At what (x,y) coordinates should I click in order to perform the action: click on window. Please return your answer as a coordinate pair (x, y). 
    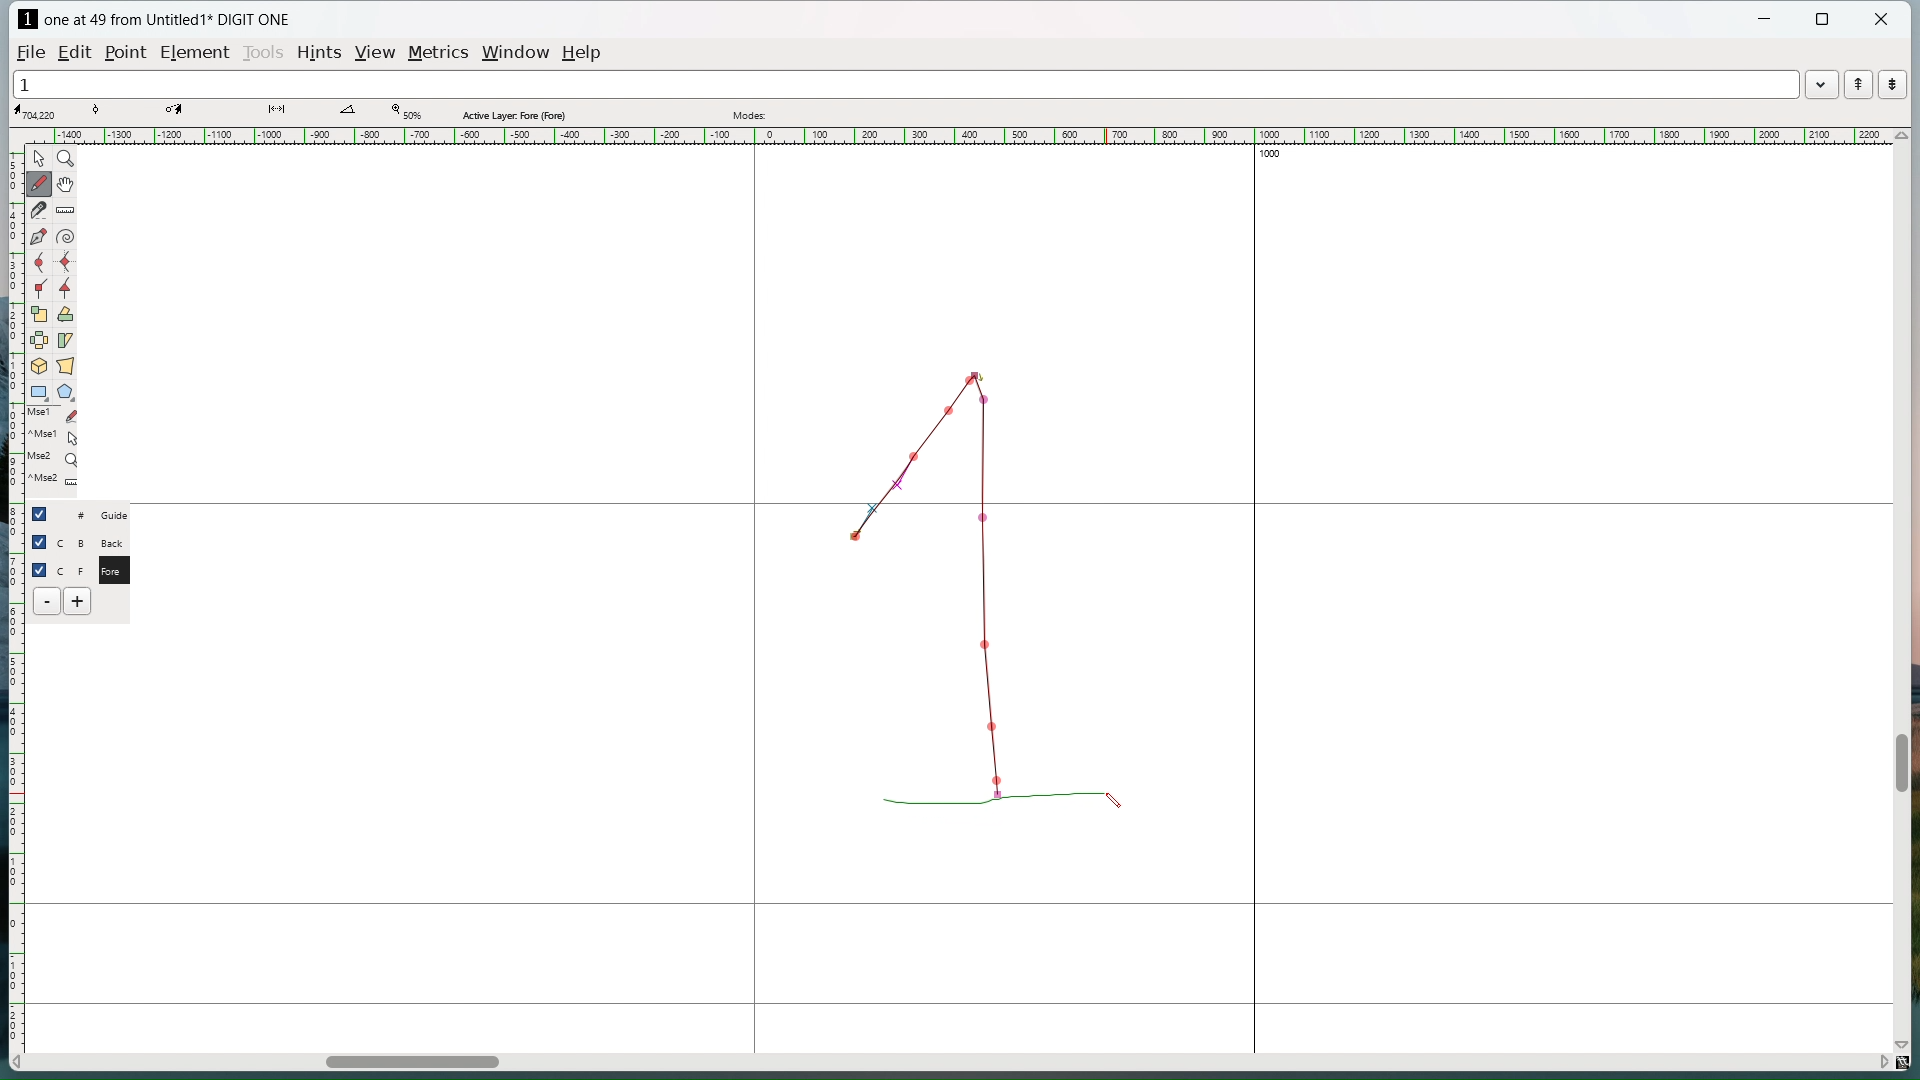
    Looking at the image, I should click on (518, 52).